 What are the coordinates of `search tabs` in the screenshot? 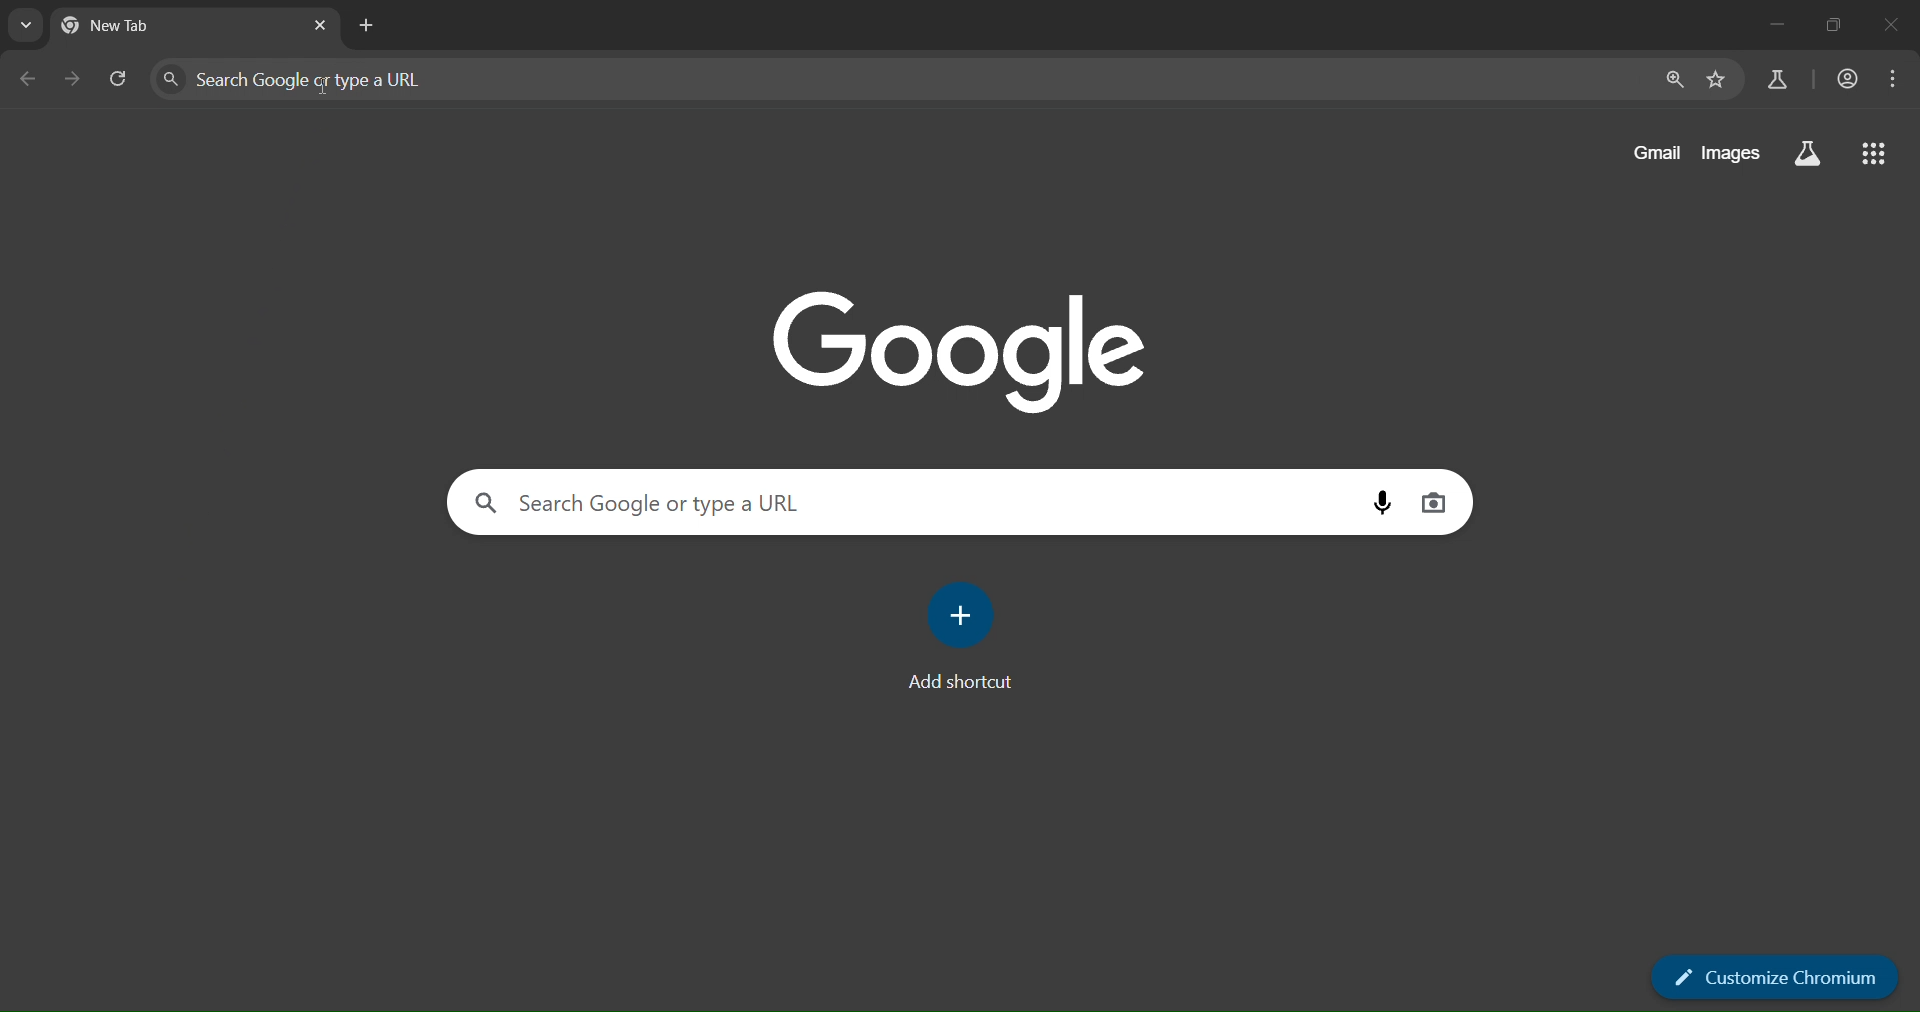 It's located at (25, 29).